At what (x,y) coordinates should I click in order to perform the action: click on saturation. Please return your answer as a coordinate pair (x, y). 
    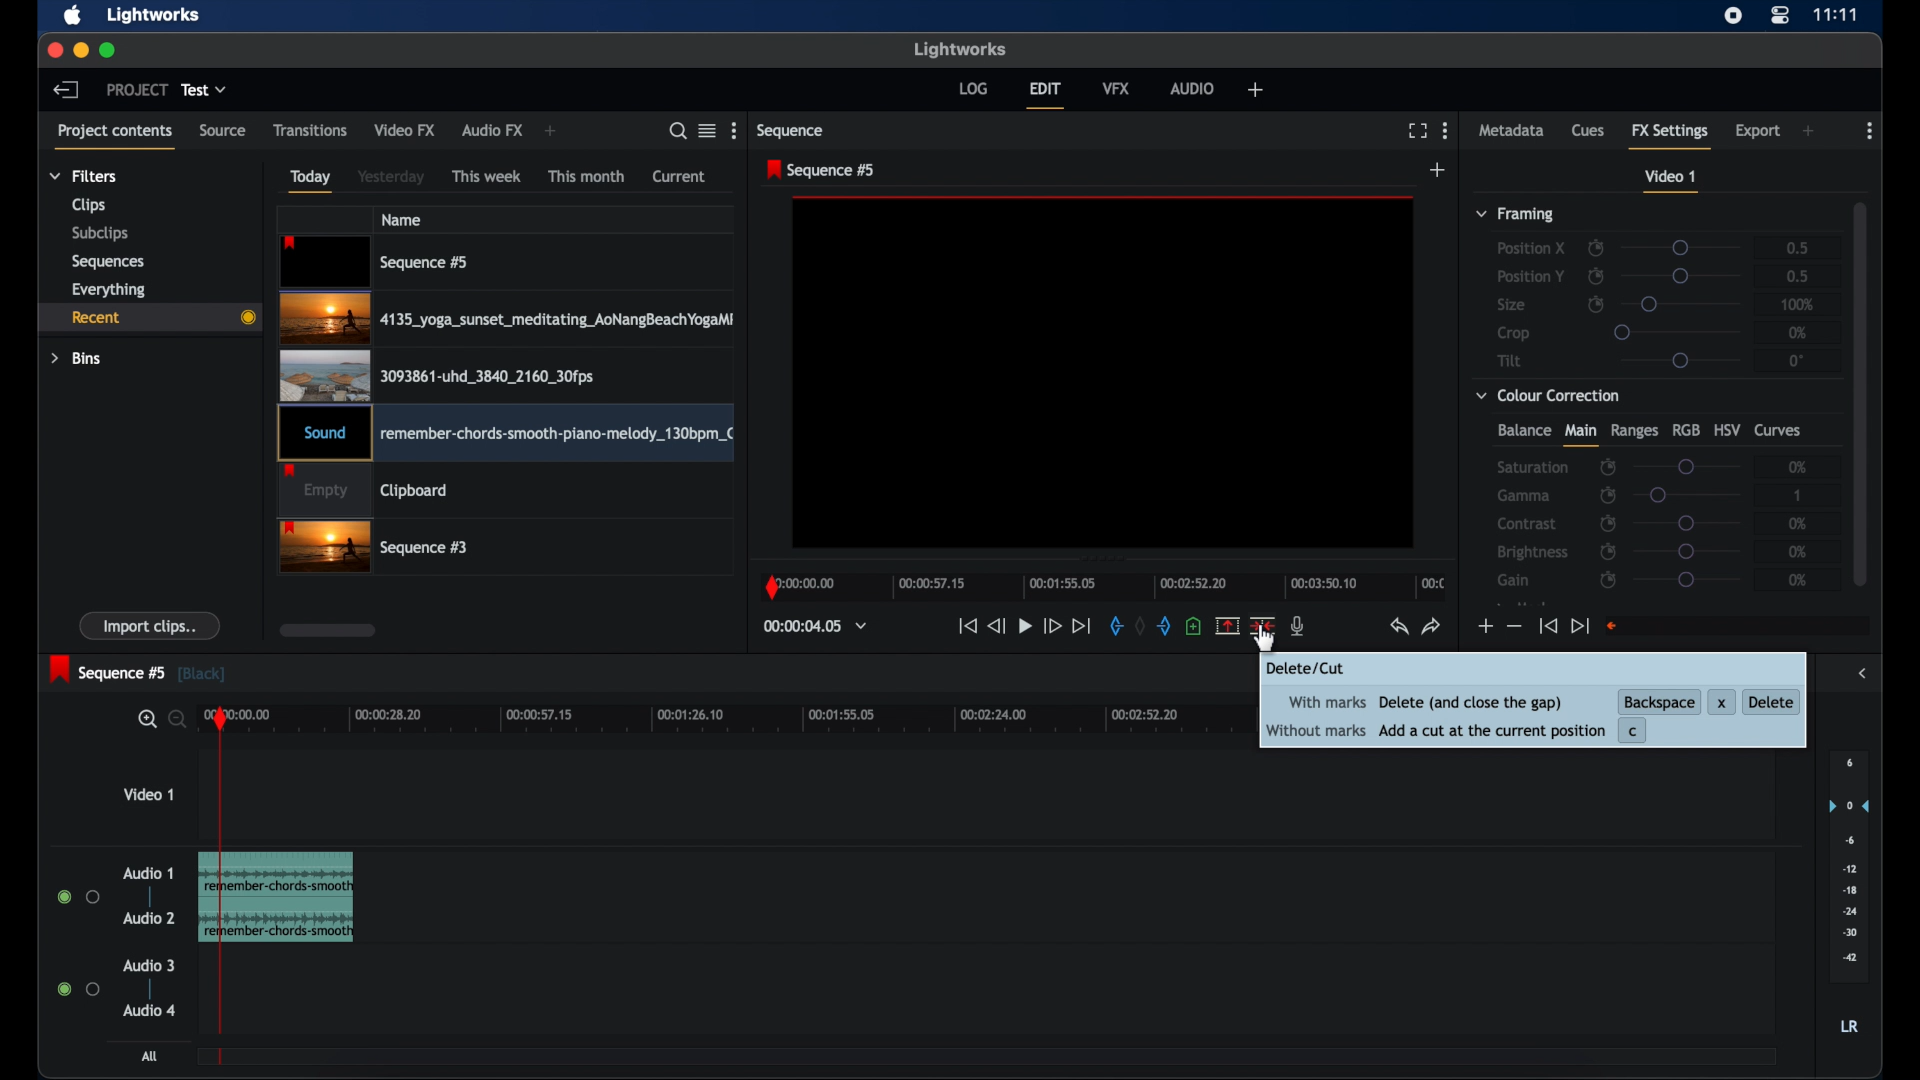
    Looking at the image, I should click on (1532, 467).